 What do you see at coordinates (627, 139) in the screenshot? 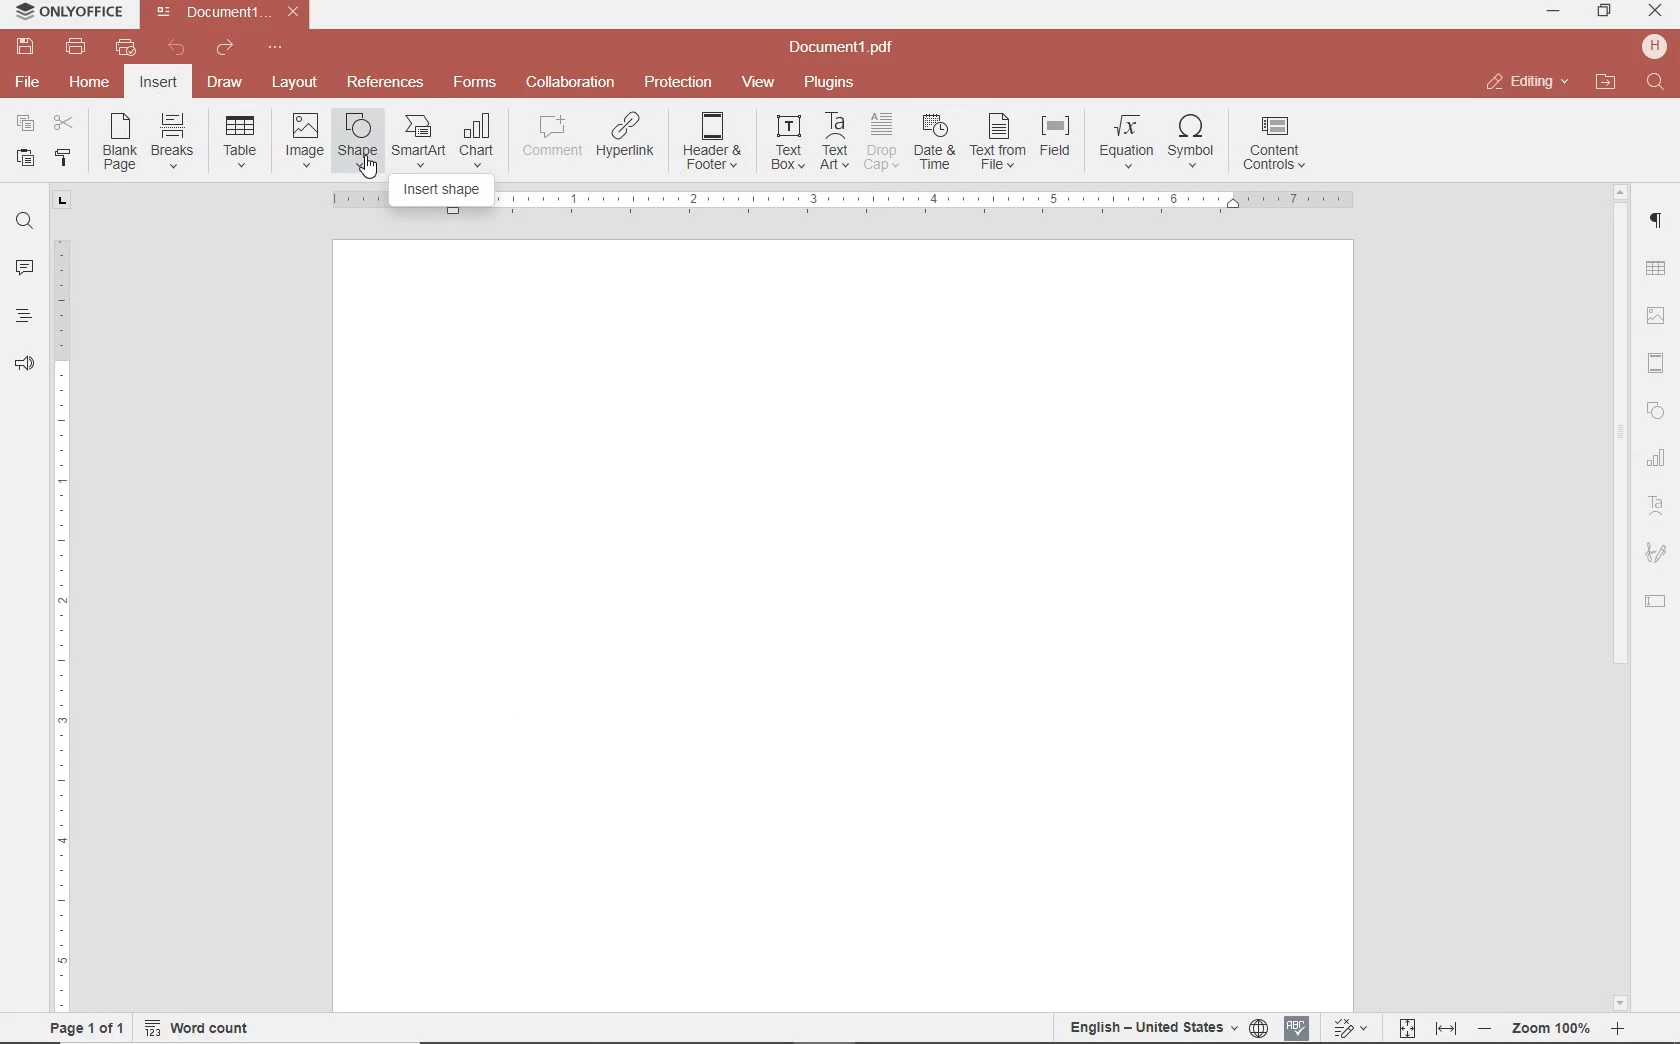
I see `ADD HYPERLINK` at bounding box center [627, 139].